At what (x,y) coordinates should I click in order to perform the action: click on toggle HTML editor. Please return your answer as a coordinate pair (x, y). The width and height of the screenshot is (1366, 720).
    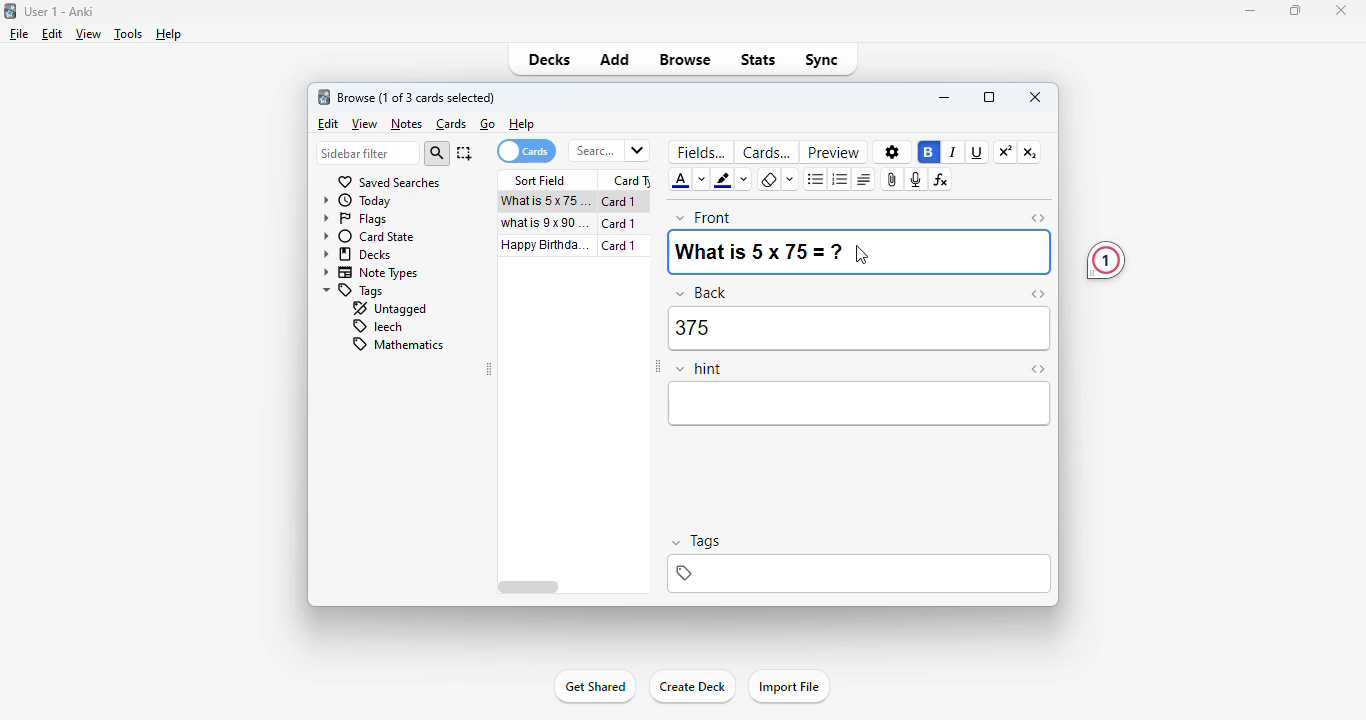
    Looking at the image, I should click on (1038, 218).